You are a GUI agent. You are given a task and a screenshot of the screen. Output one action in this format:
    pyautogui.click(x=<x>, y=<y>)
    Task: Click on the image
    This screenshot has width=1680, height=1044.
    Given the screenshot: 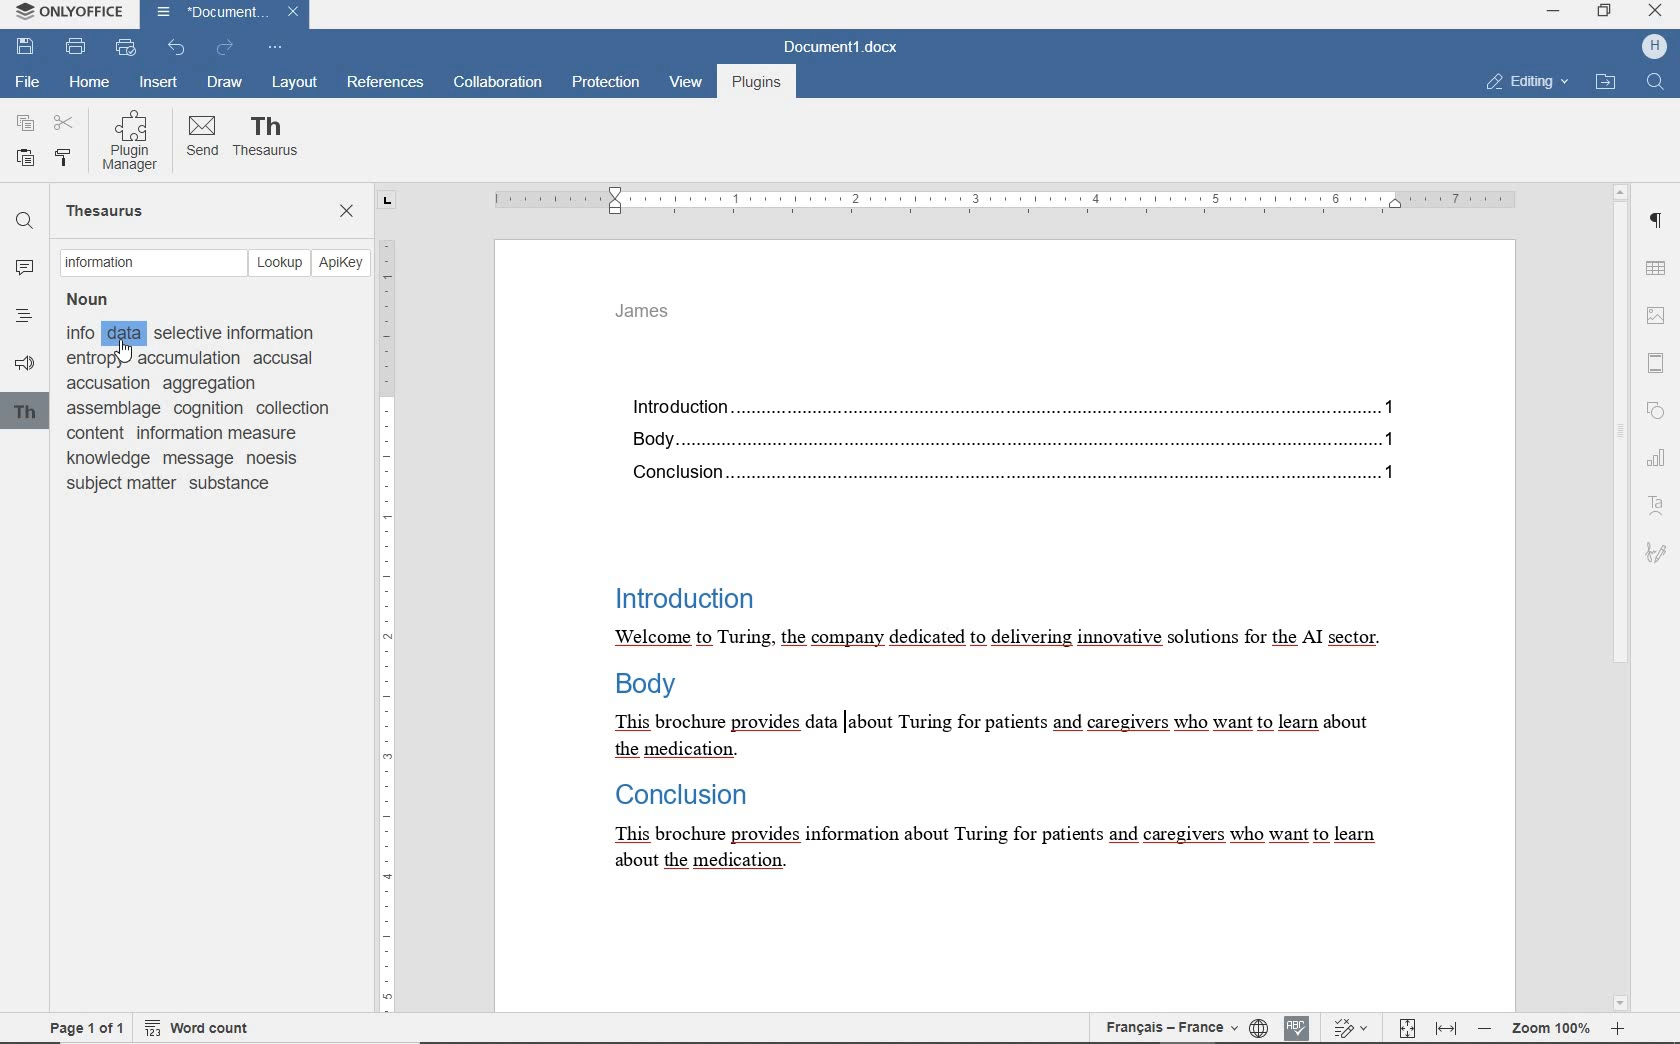 What is the action you would take?
    pyautogui.click(x=1657, y=313)
    